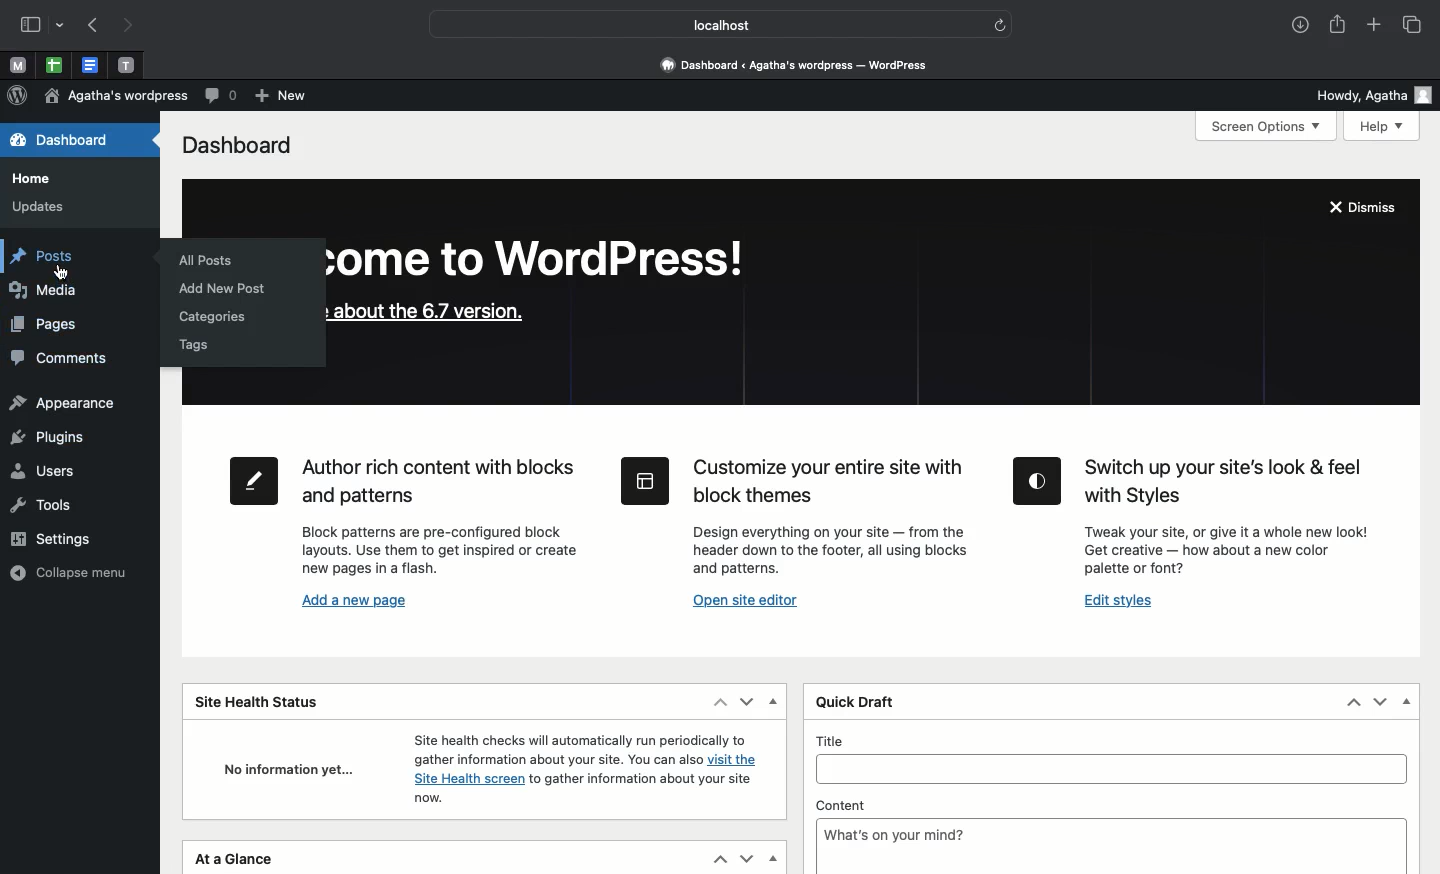 The image size is (1440, 874). What do you see at coordinates (44, 326) in the screenshot?
I see `Page` at bounding box center [44, 326].